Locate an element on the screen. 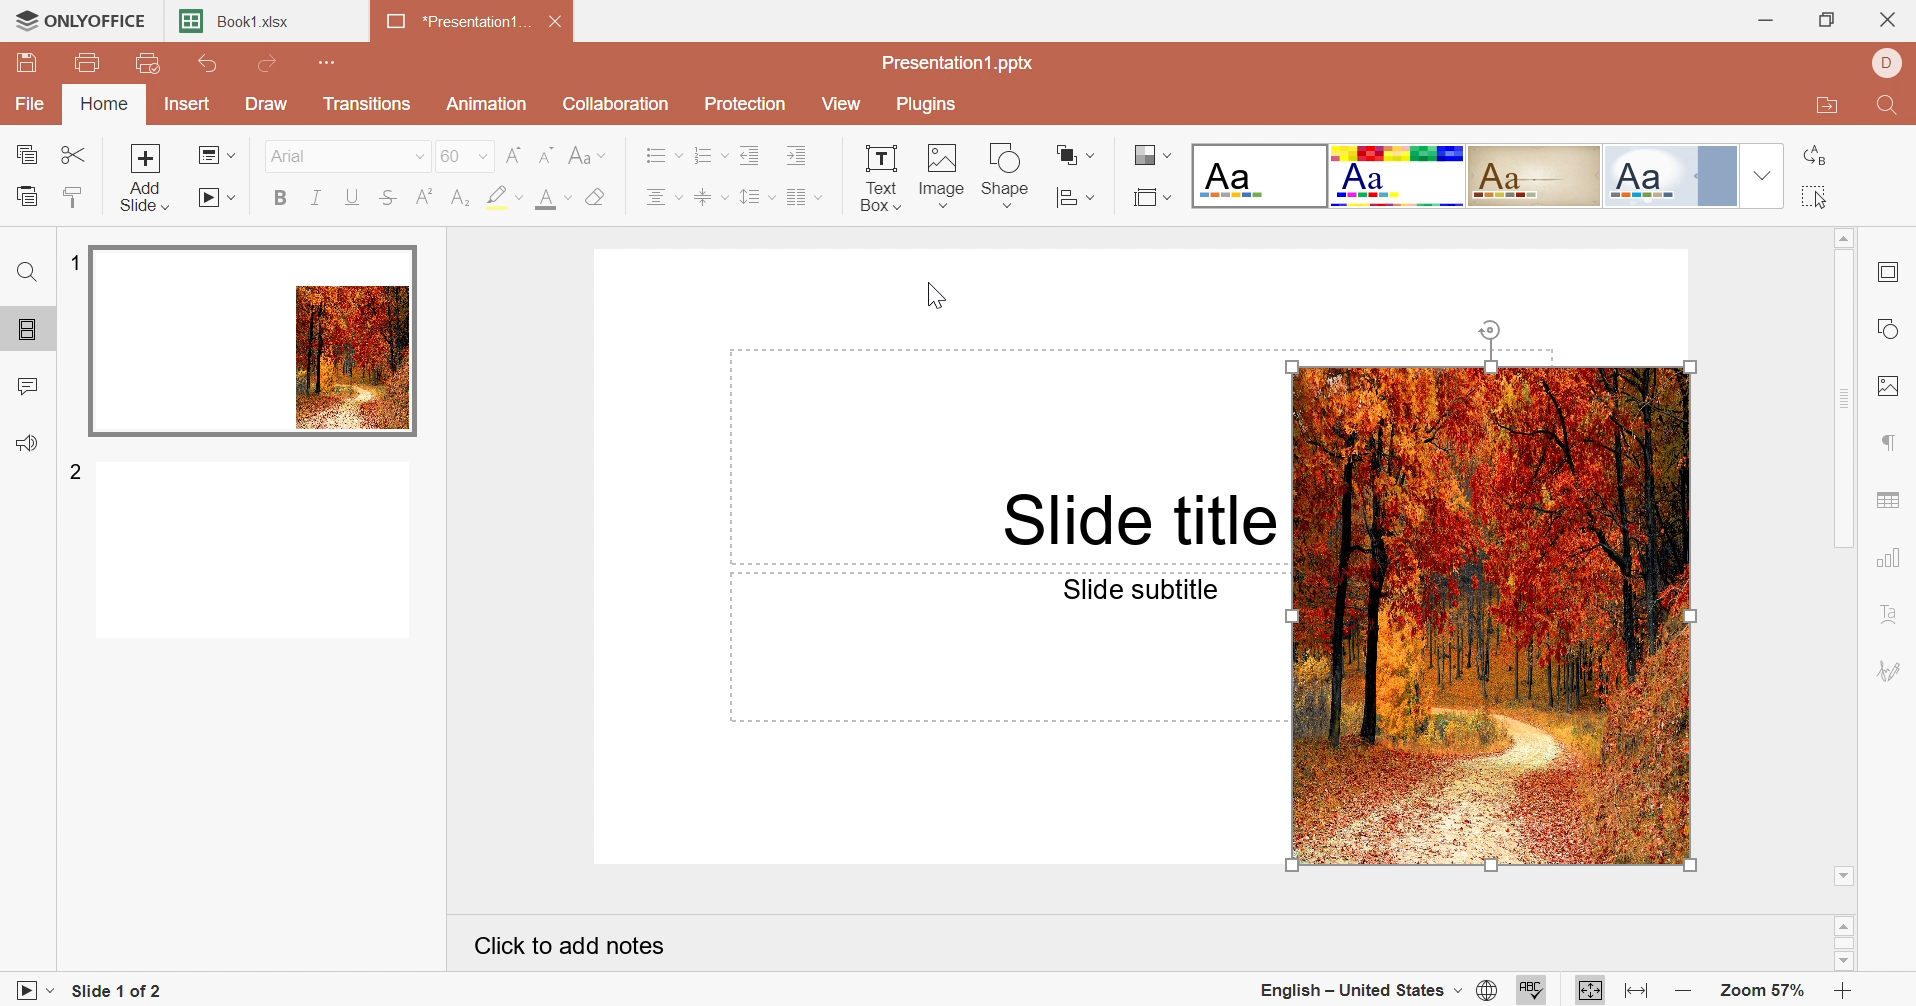 This screenshot has width=1916, height=1006. Replace is located at coordinates (1816, 153).